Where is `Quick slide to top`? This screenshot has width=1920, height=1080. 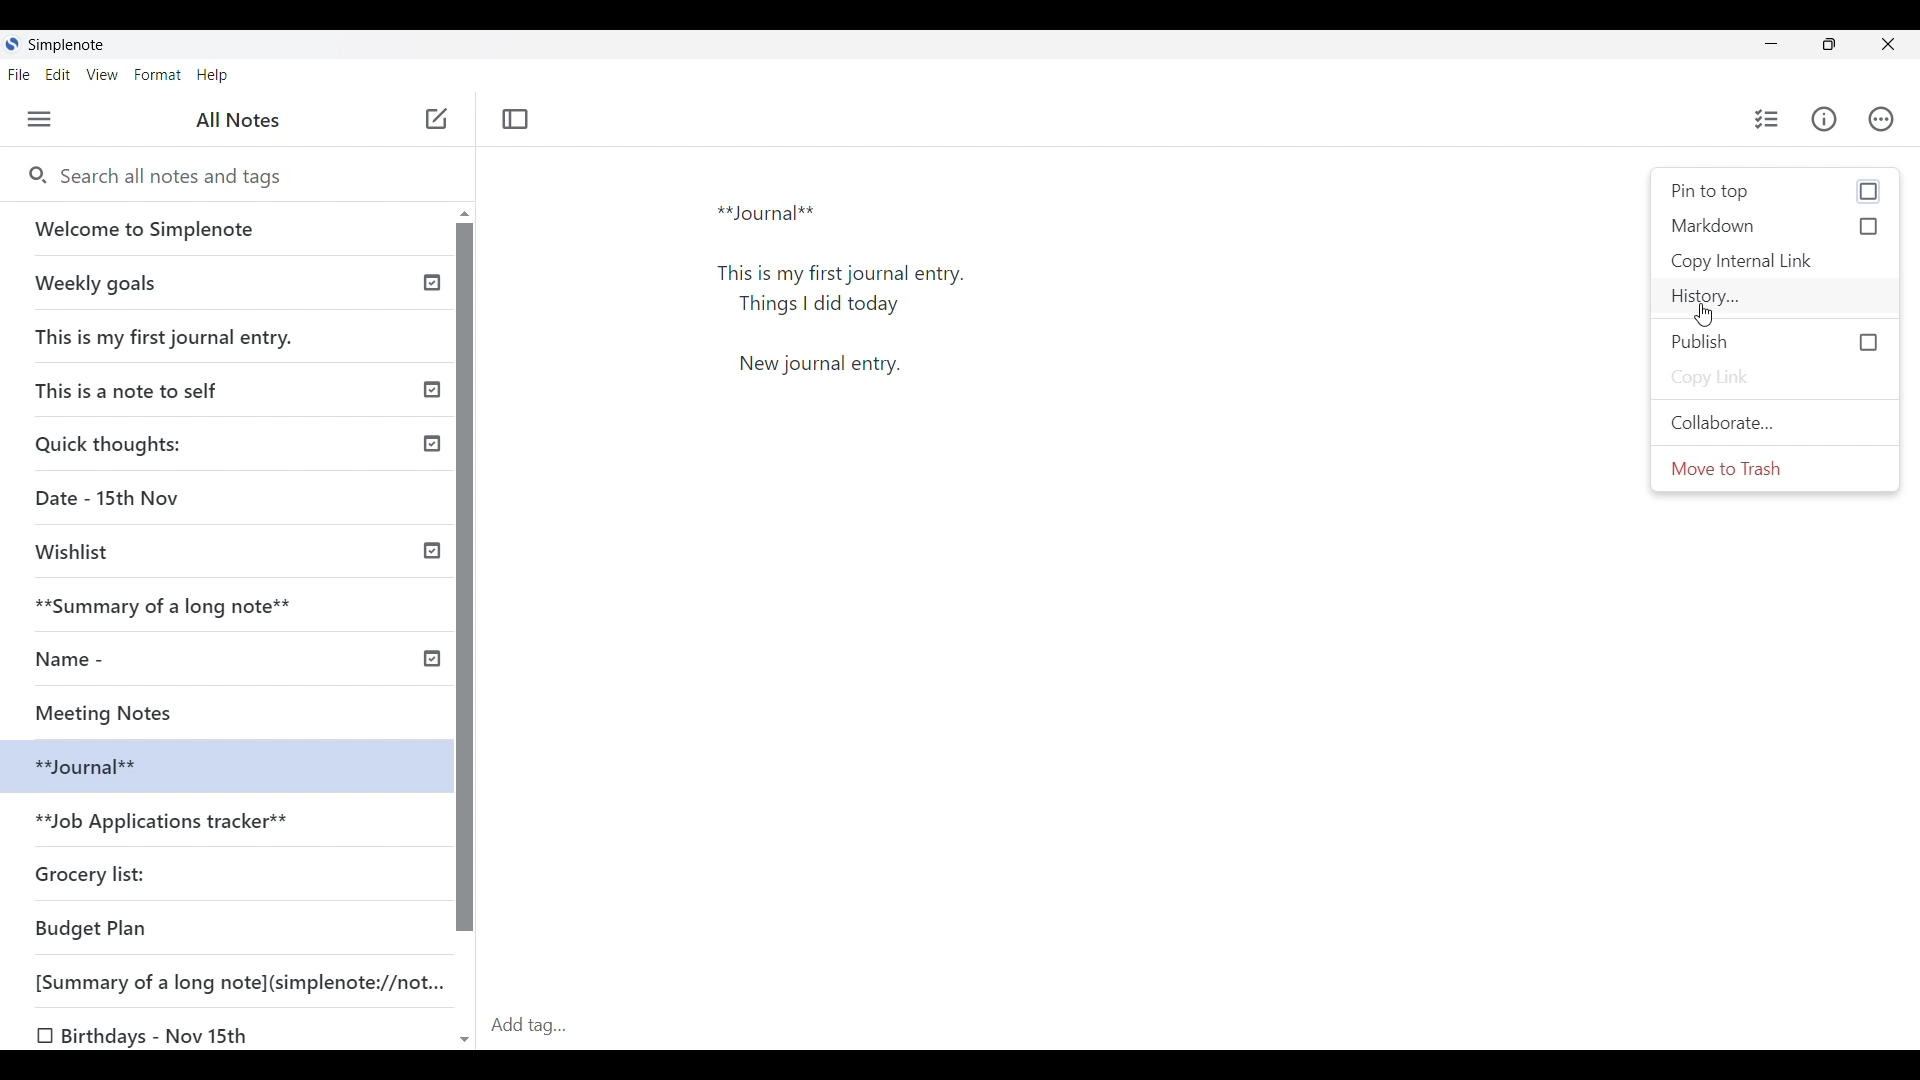 Quick slide to top is located at coordinates (465, 214).